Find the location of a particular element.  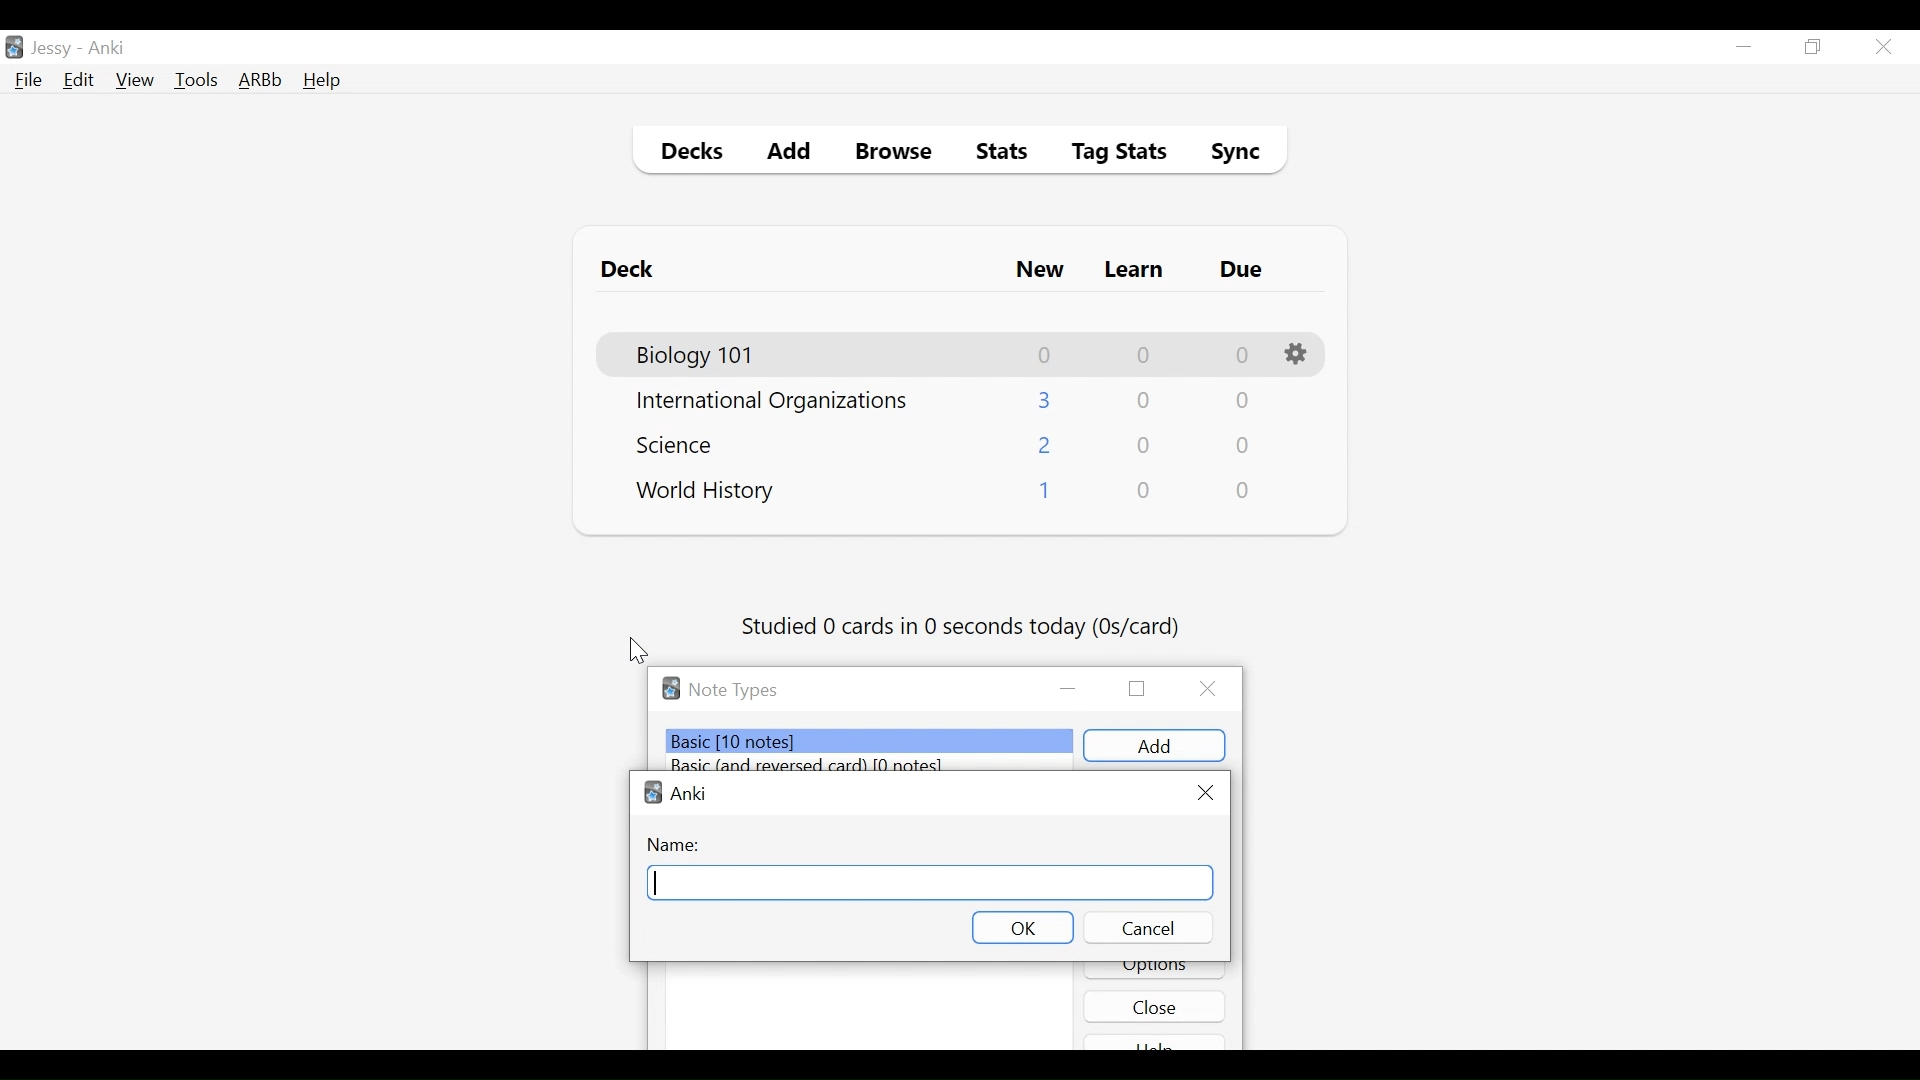

 is located at coordinates (1145, 491).